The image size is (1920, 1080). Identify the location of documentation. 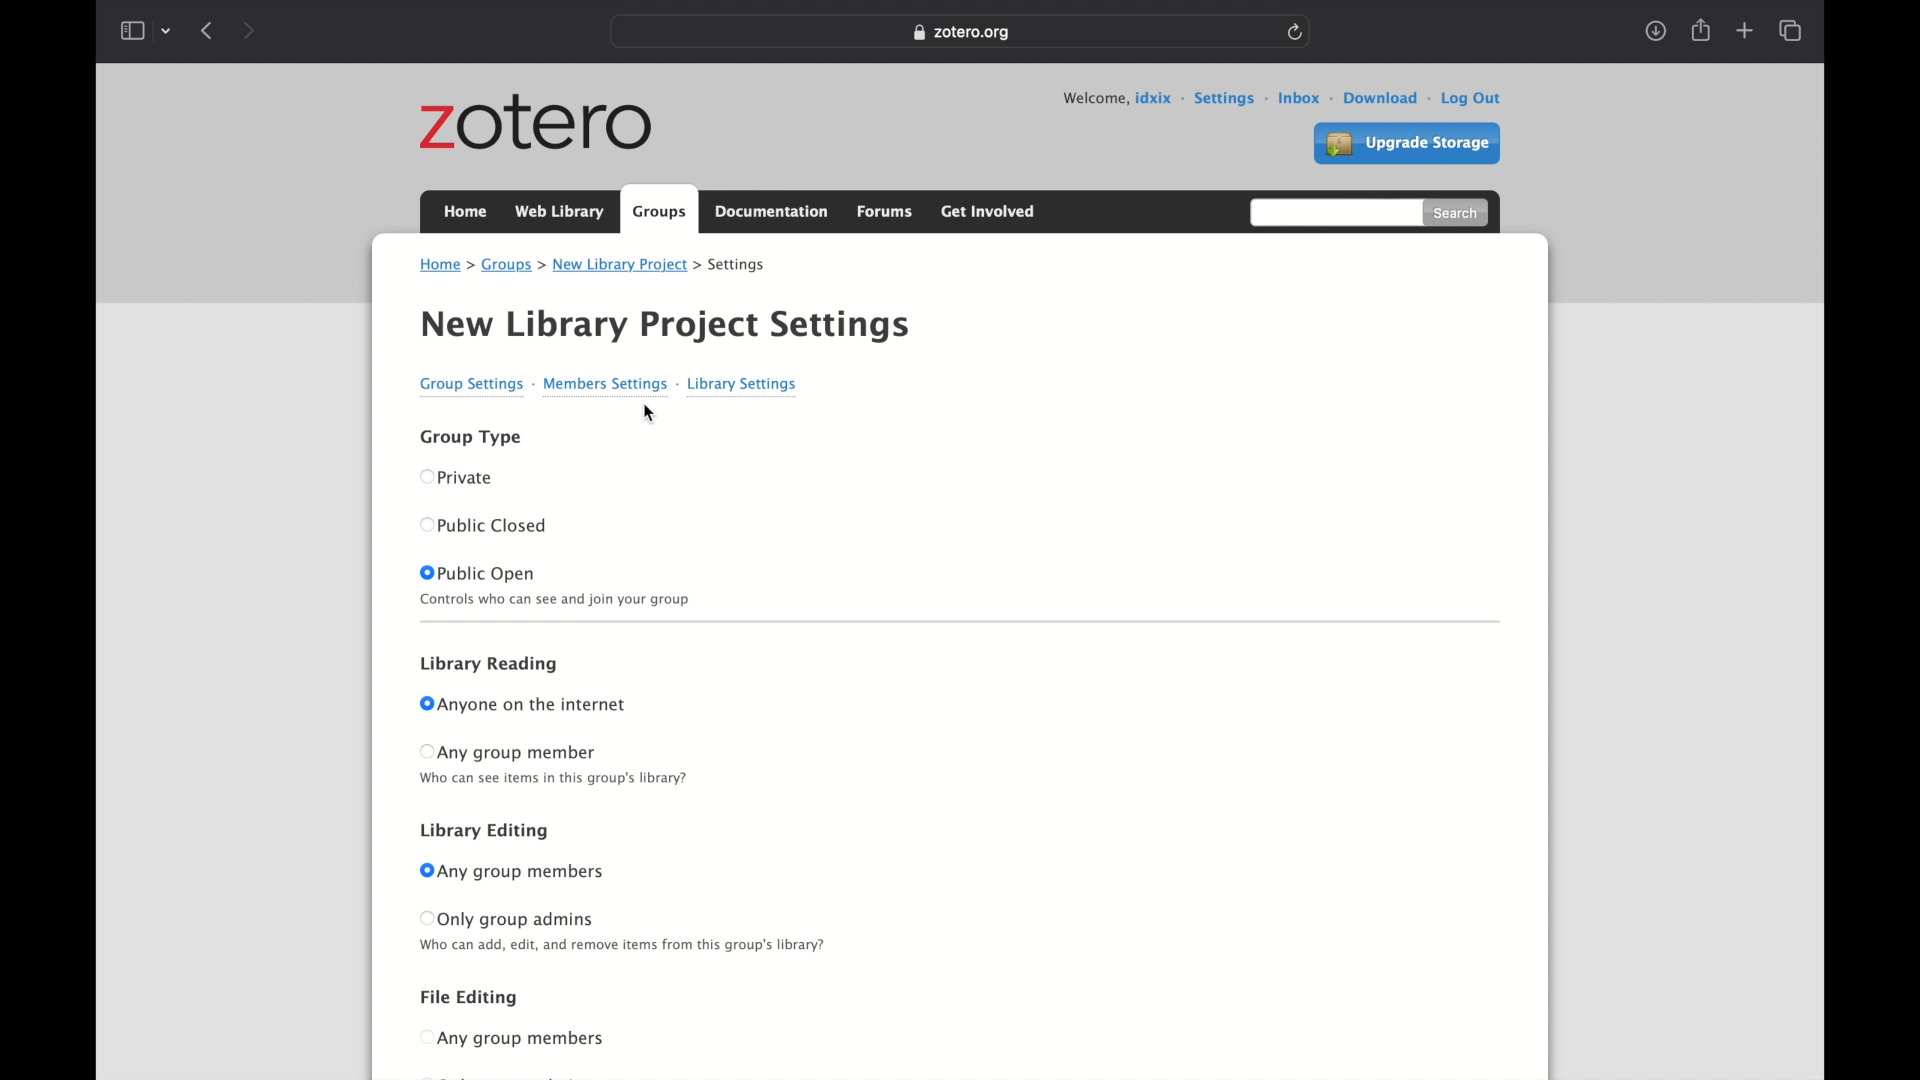
(773, 212).